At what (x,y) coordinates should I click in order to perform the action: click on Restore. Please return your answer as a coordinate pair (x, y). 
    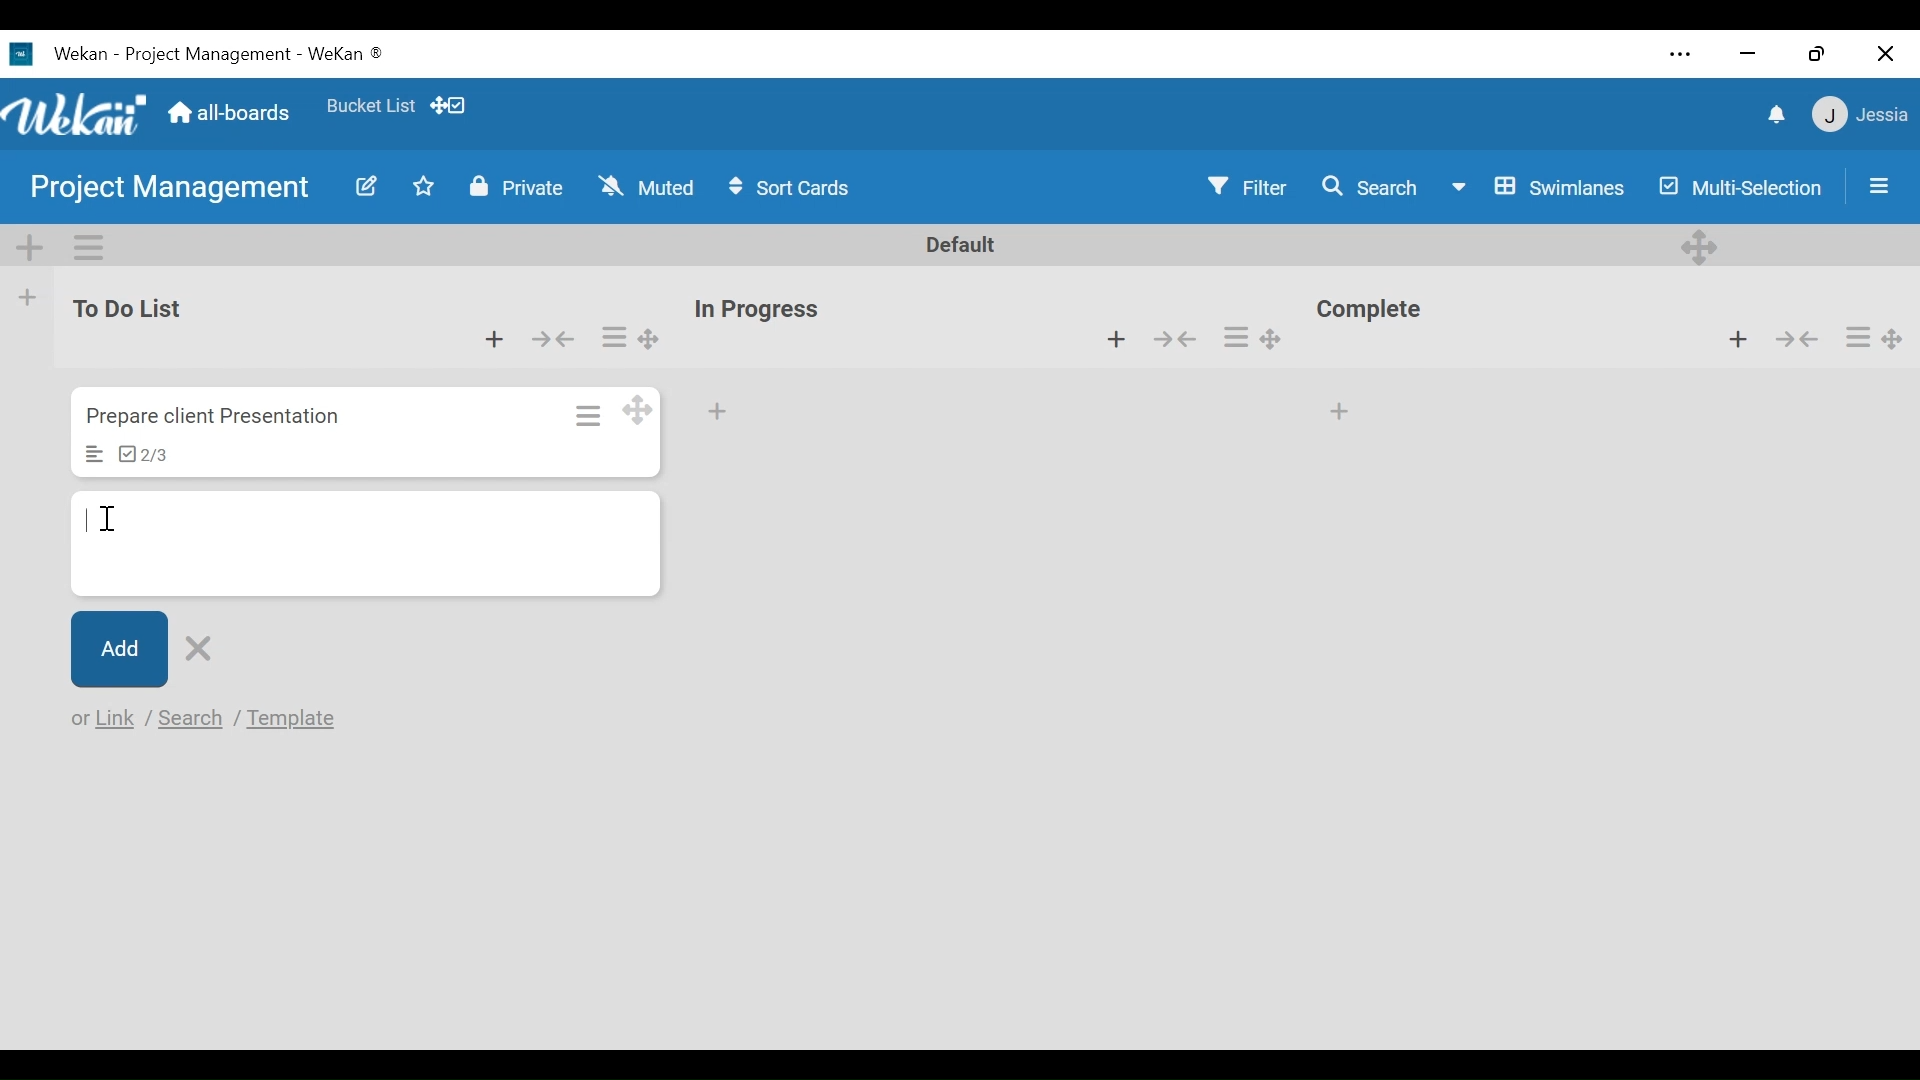
    Looking at the image, I should click on (1813, 48).